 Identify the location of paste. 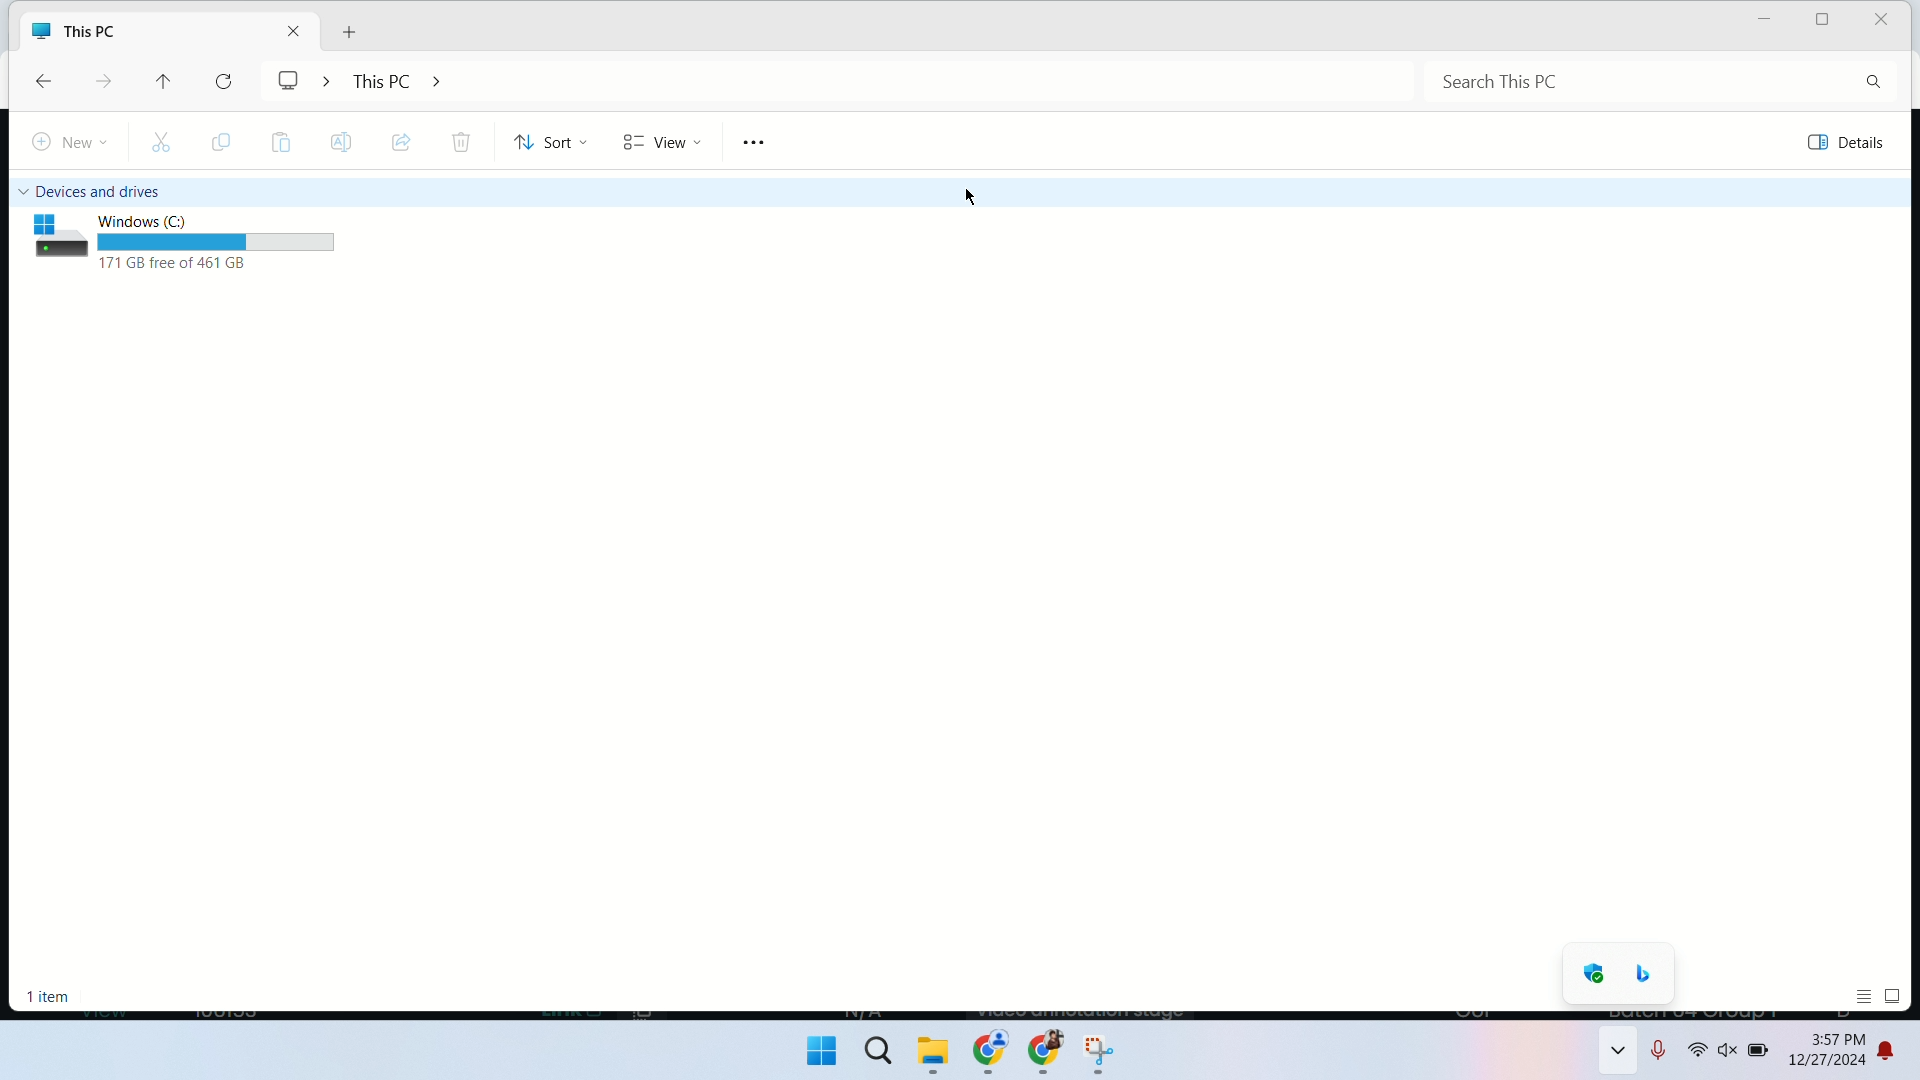
(289, 145).